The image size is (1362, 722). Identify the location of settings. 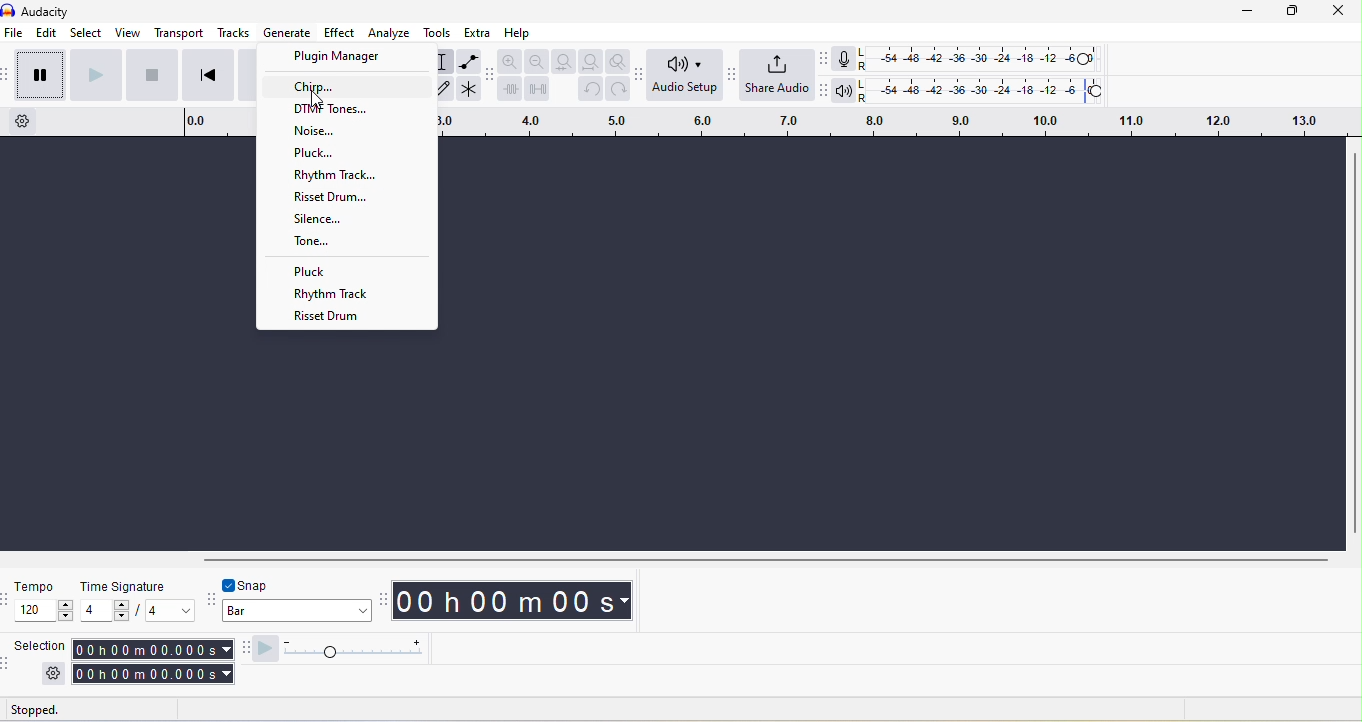
(53, 673).